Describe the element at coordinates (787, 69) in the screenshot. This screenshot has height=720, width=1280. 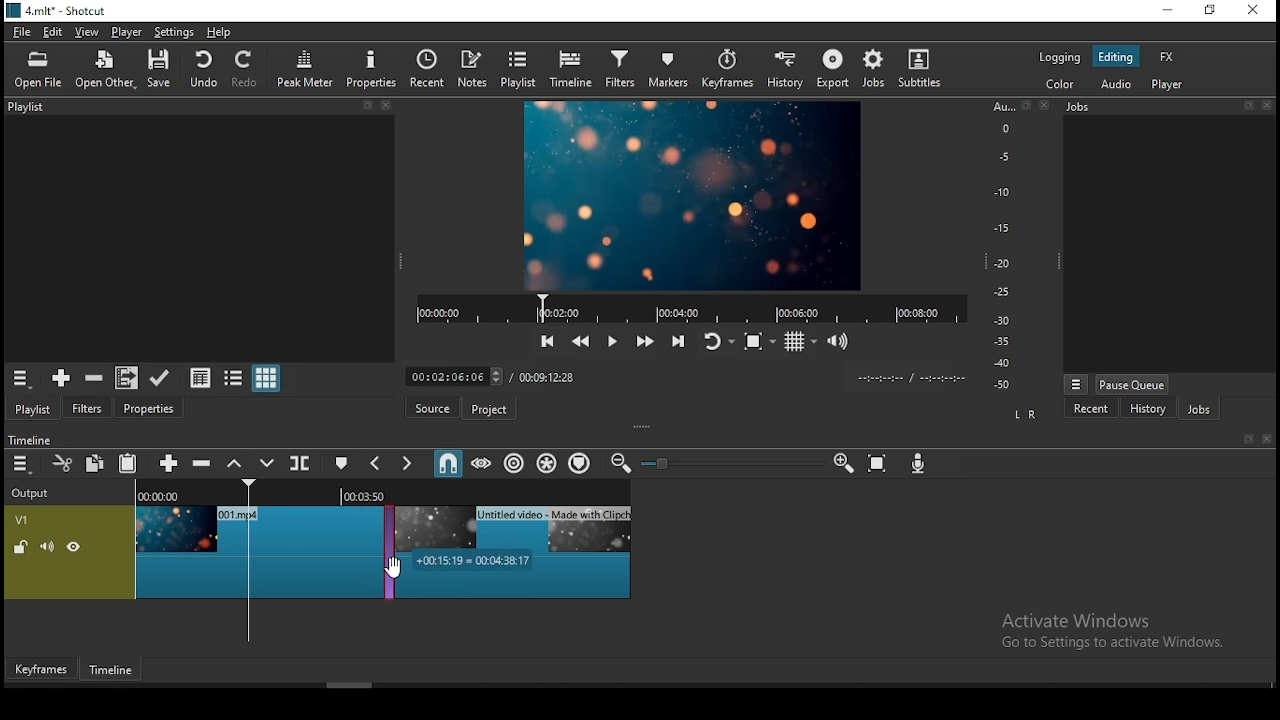
I see `history` at that location.